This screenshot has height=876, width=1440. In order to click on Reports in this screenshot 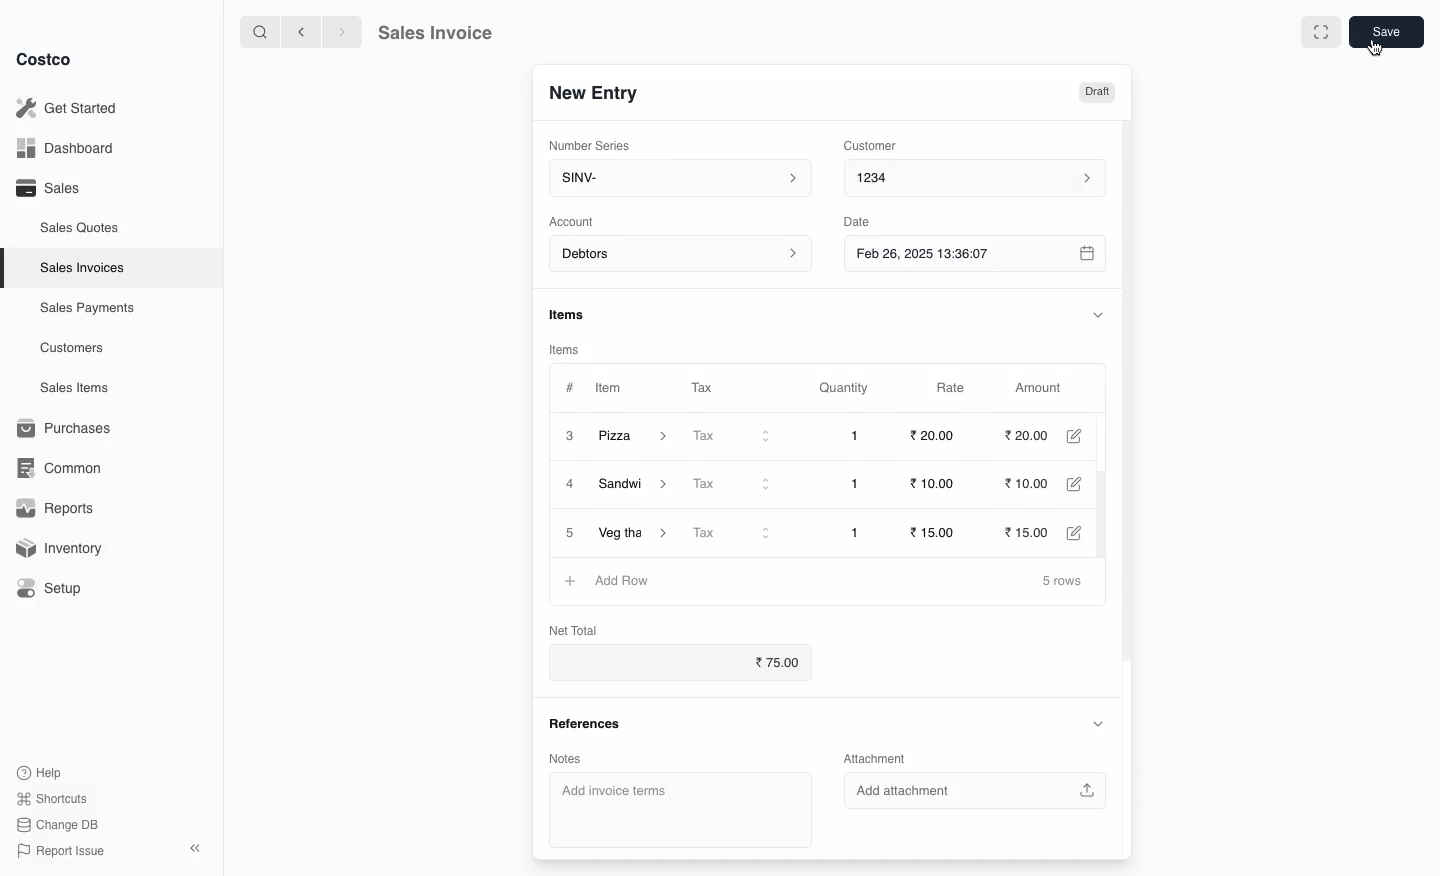, I will do `click(56, 510)`.